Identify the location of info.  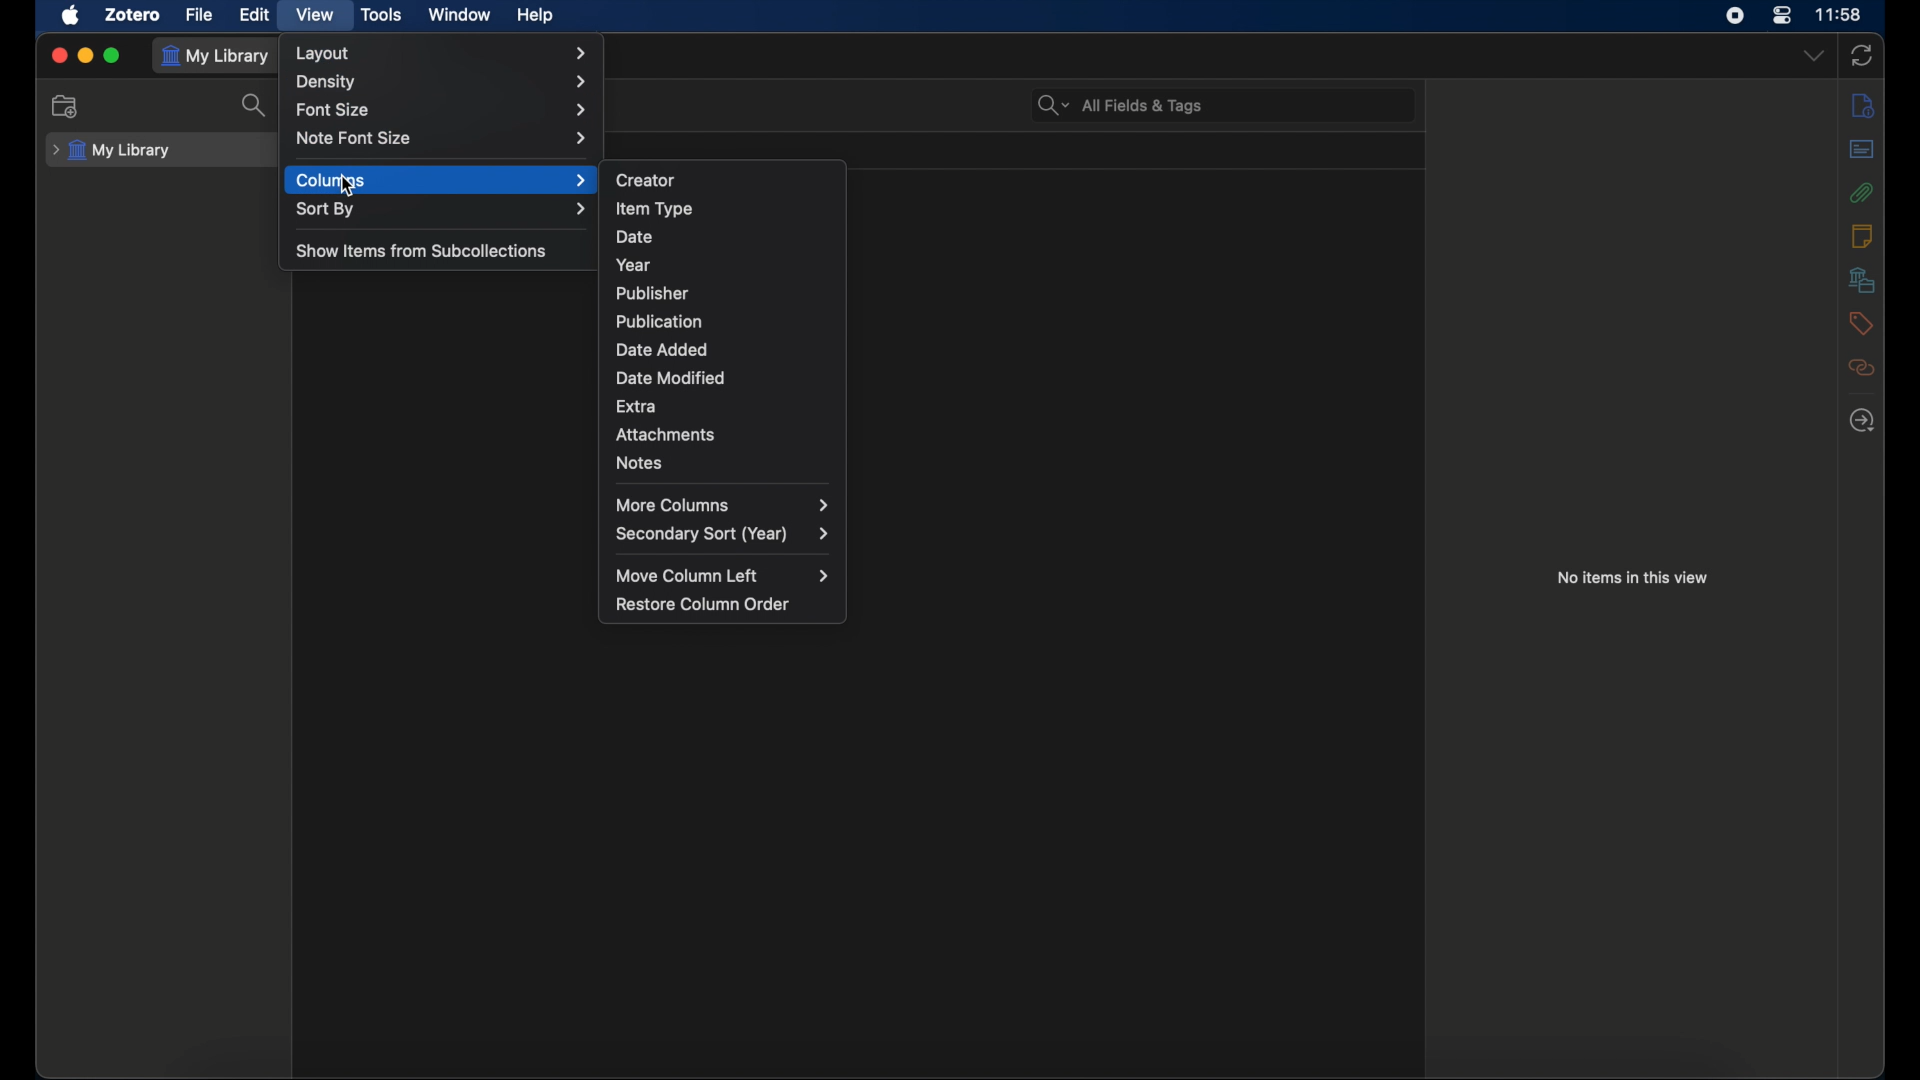
(1862, 106).